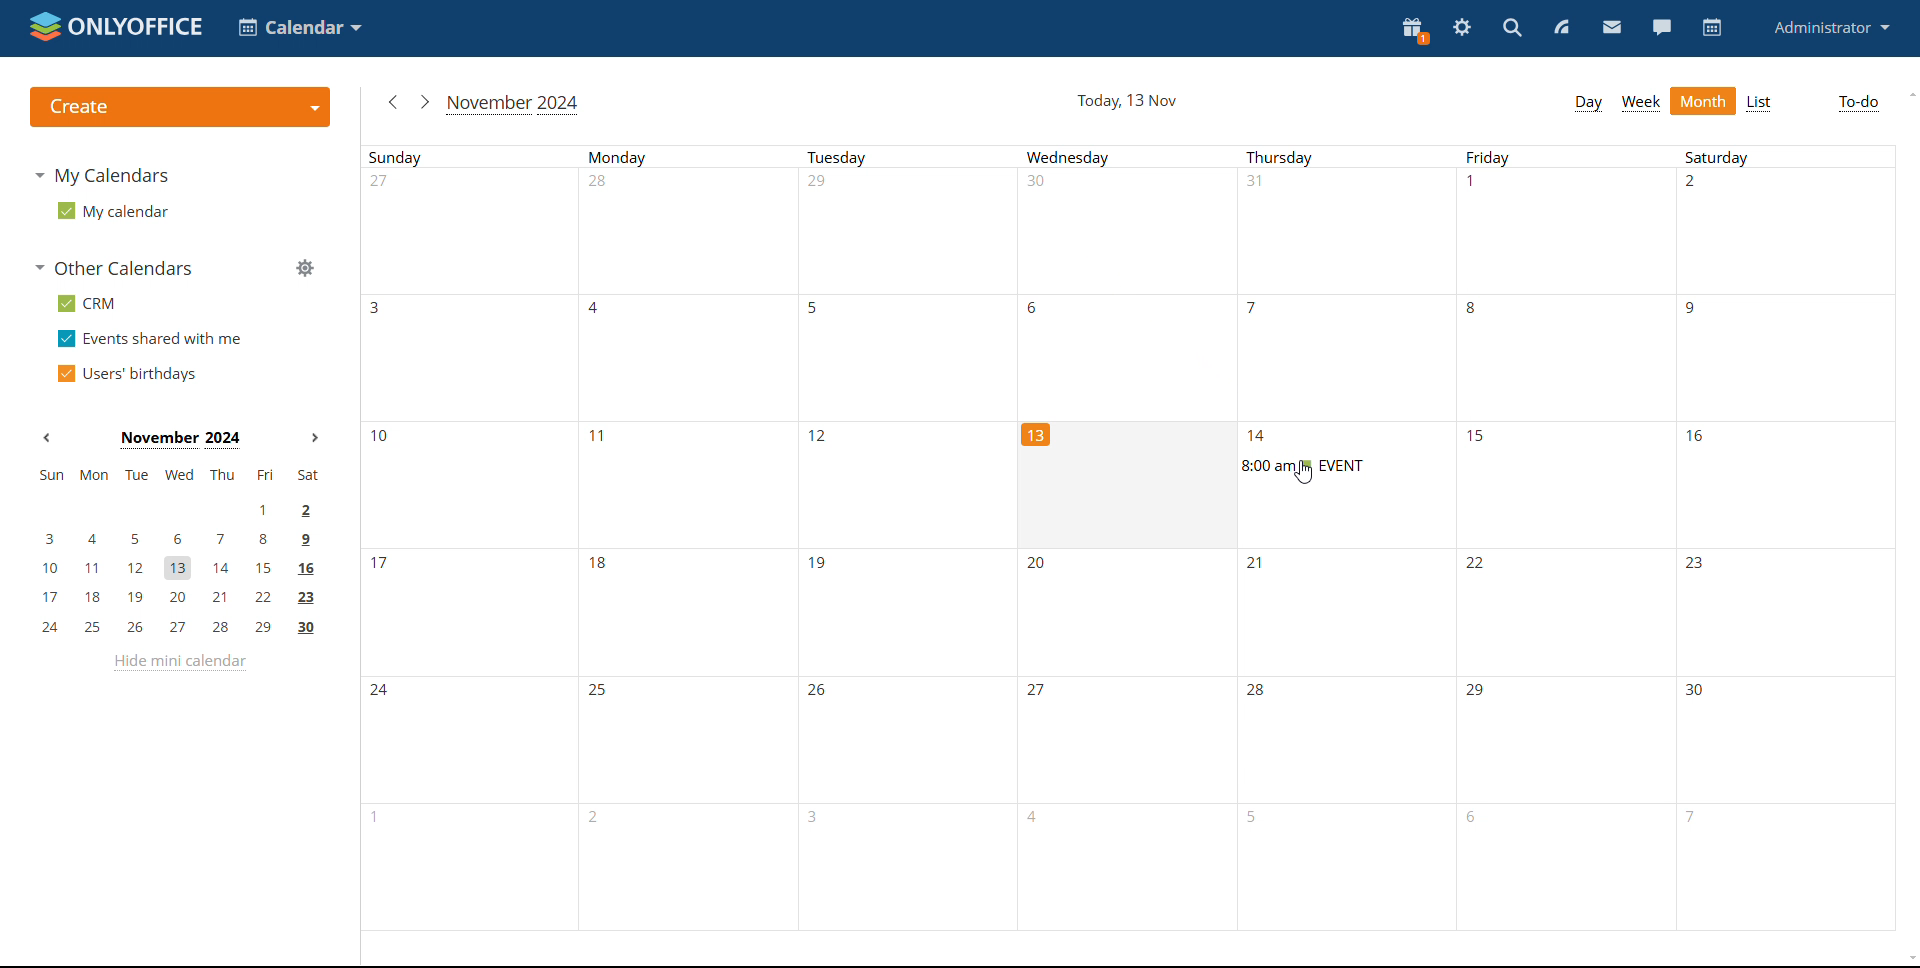 The height and width of the screenshot is (968, 1920). Describe the element at coordinates (1114, 887) in the screenshot. I see `Dates of the month` at that location.